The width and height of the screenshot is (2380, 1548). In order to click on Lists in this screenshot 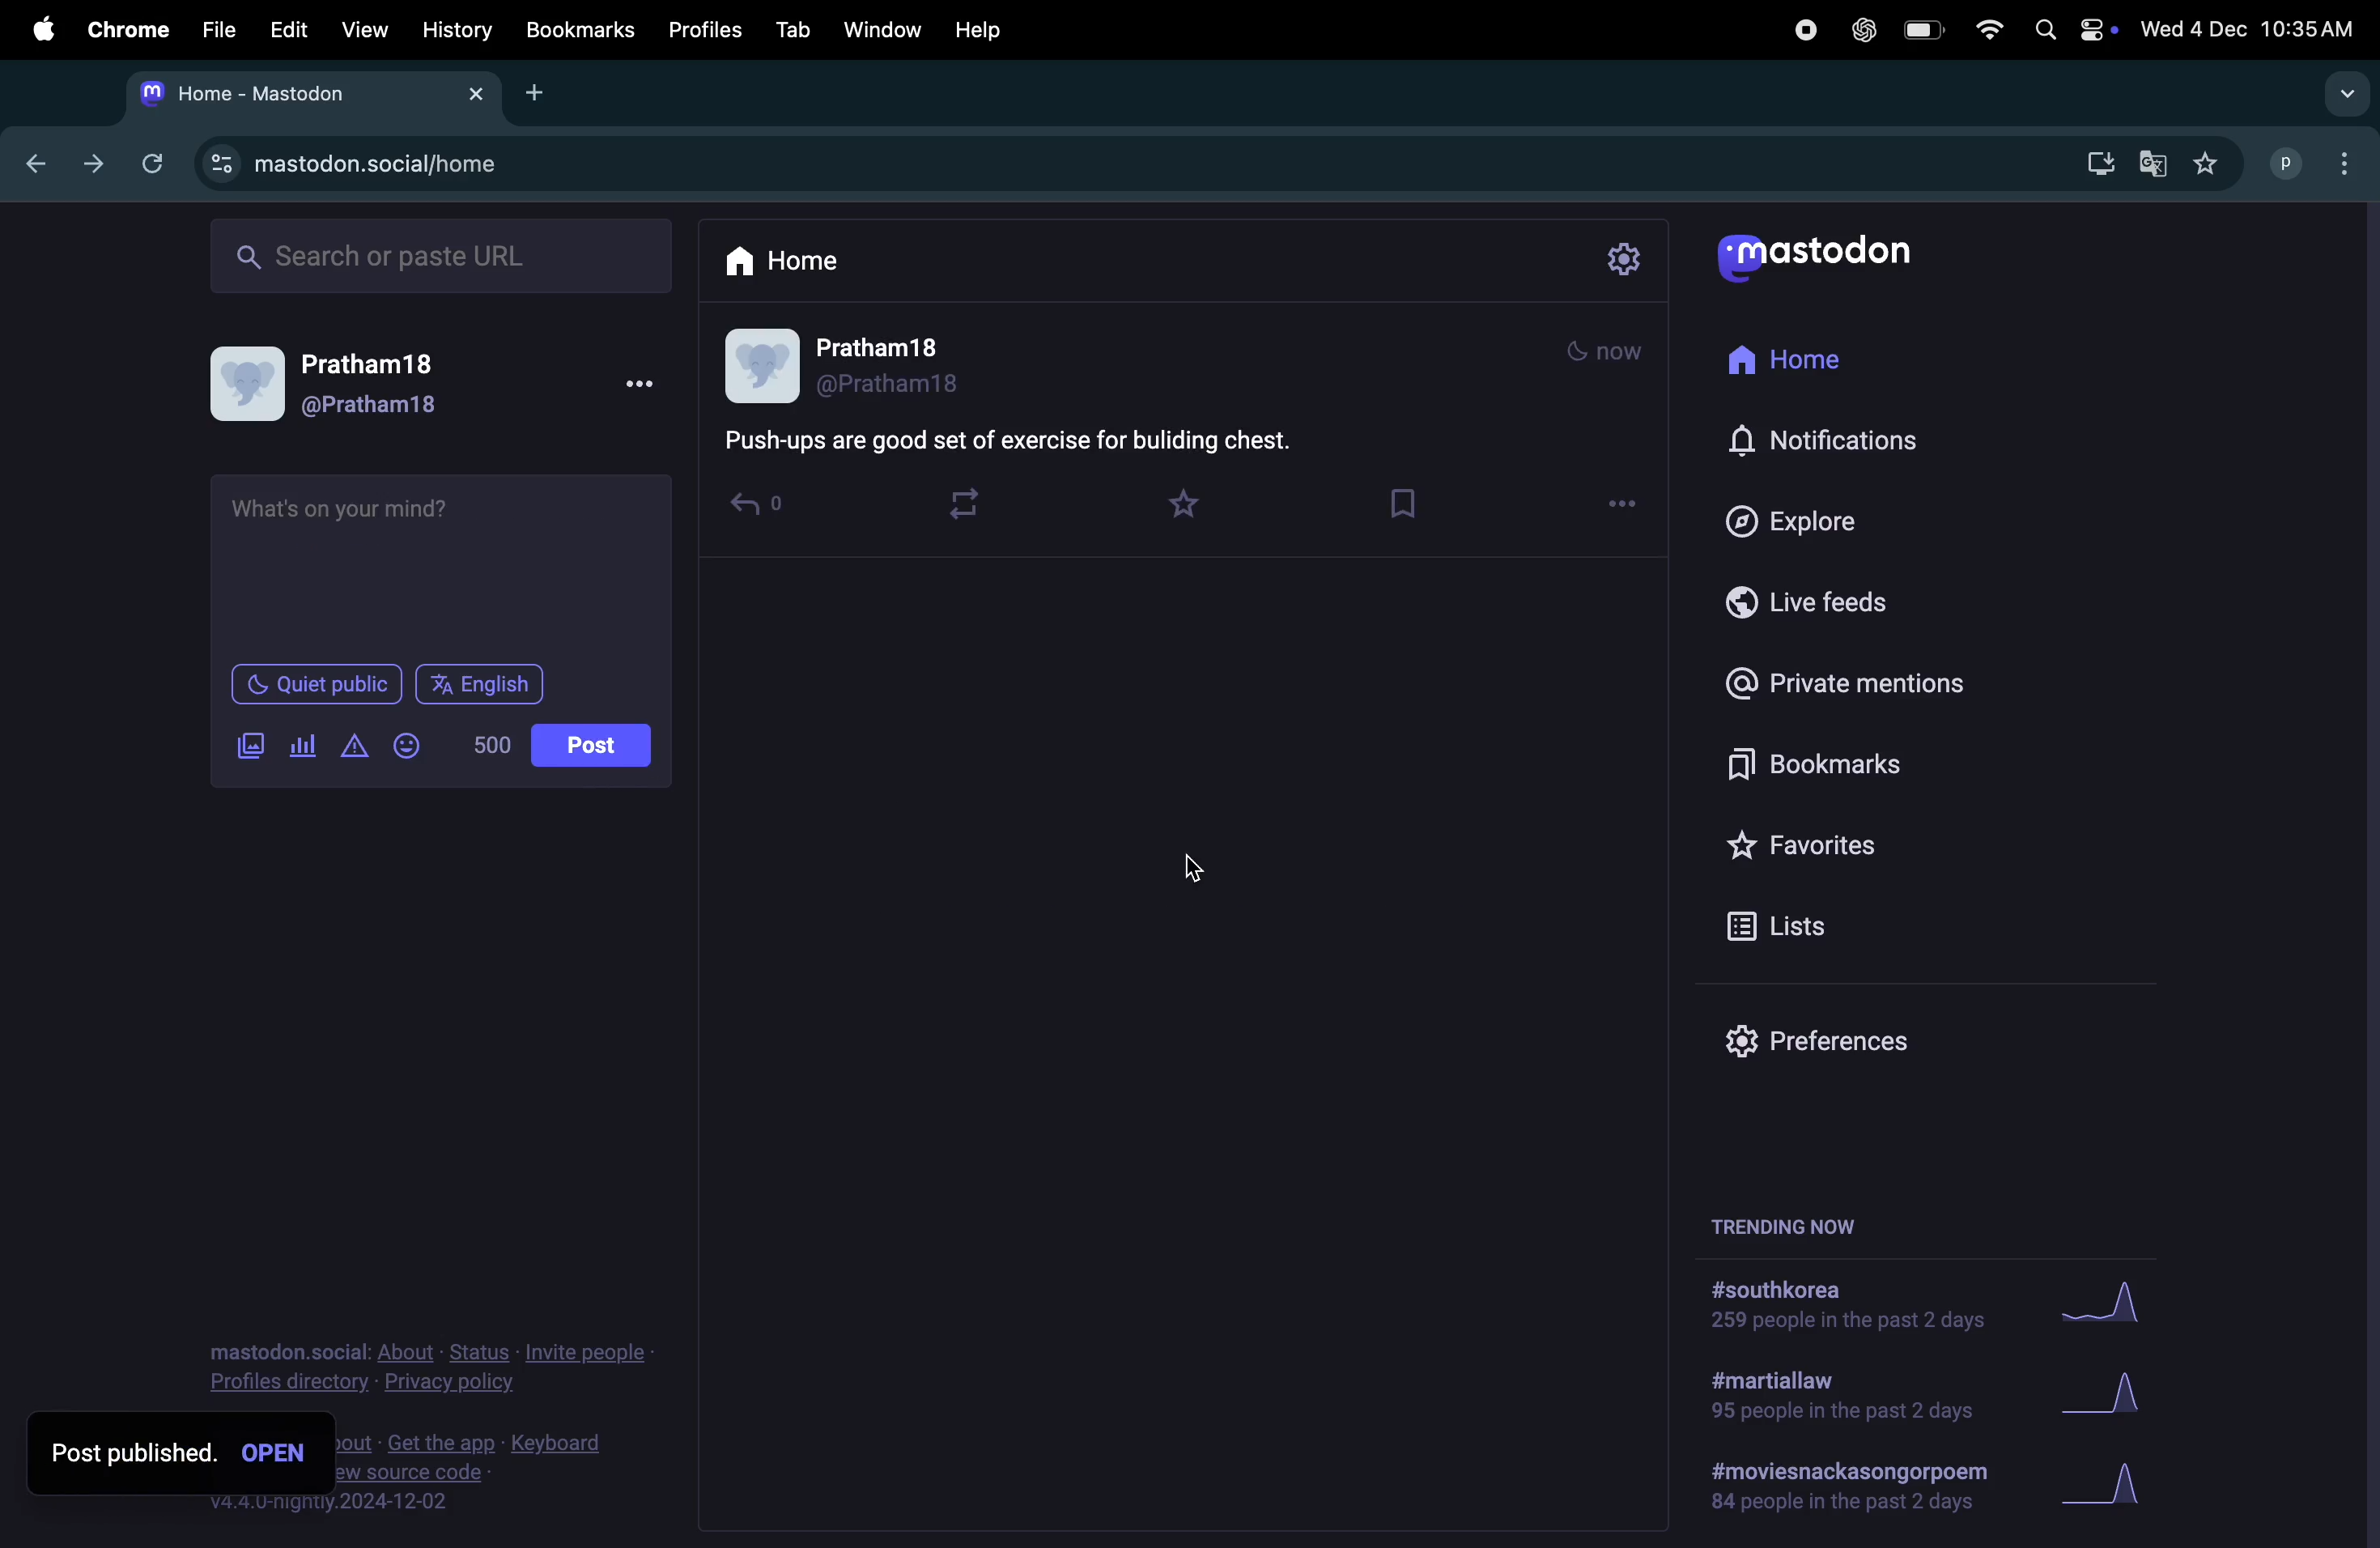, I will do `click(1791, 924)`.